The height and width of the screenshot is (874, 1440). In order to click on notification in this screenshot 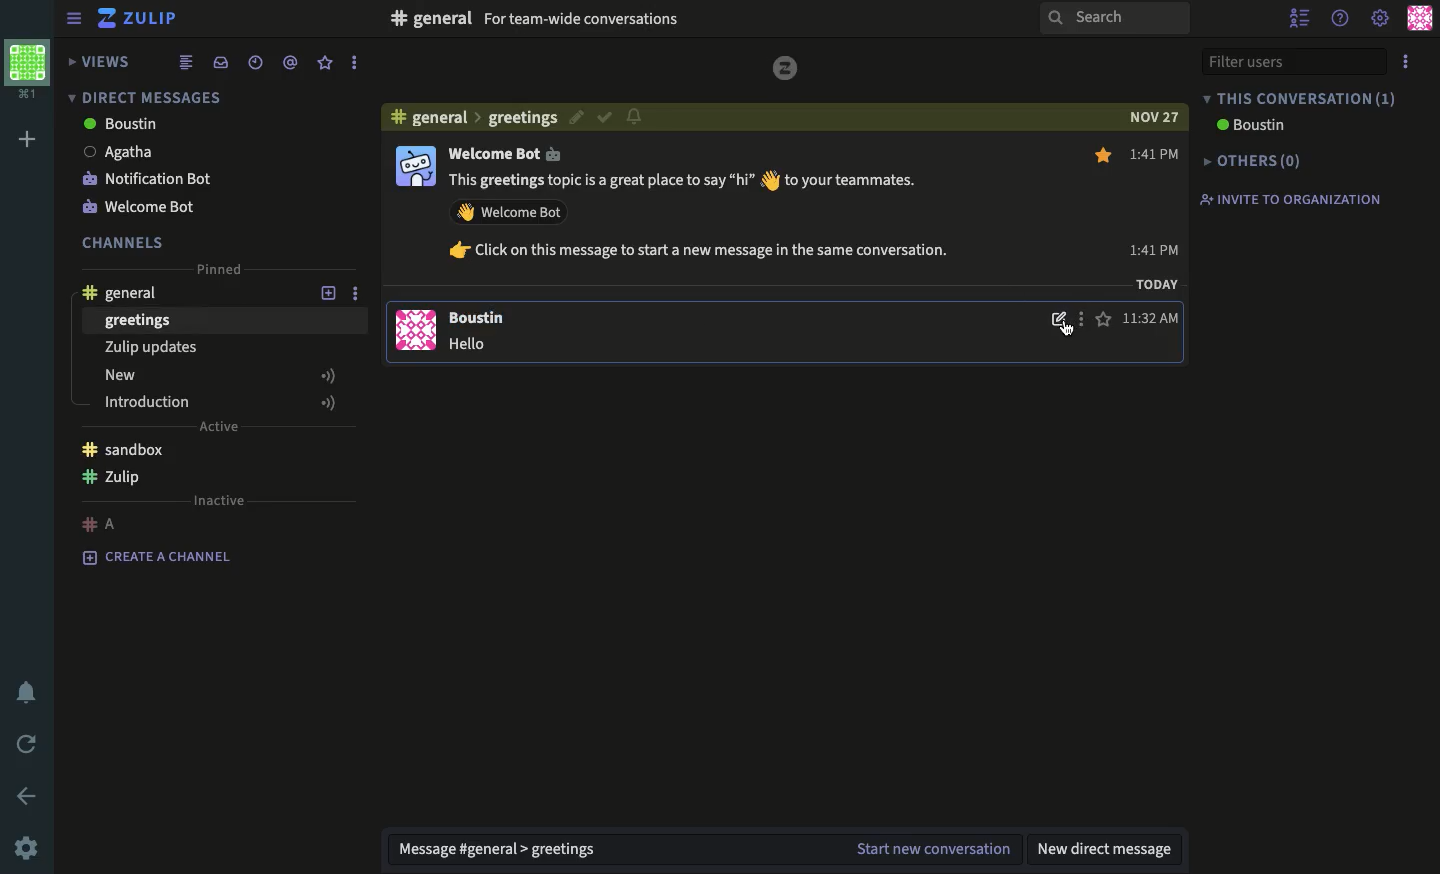, I will do `click(25, 694)`.